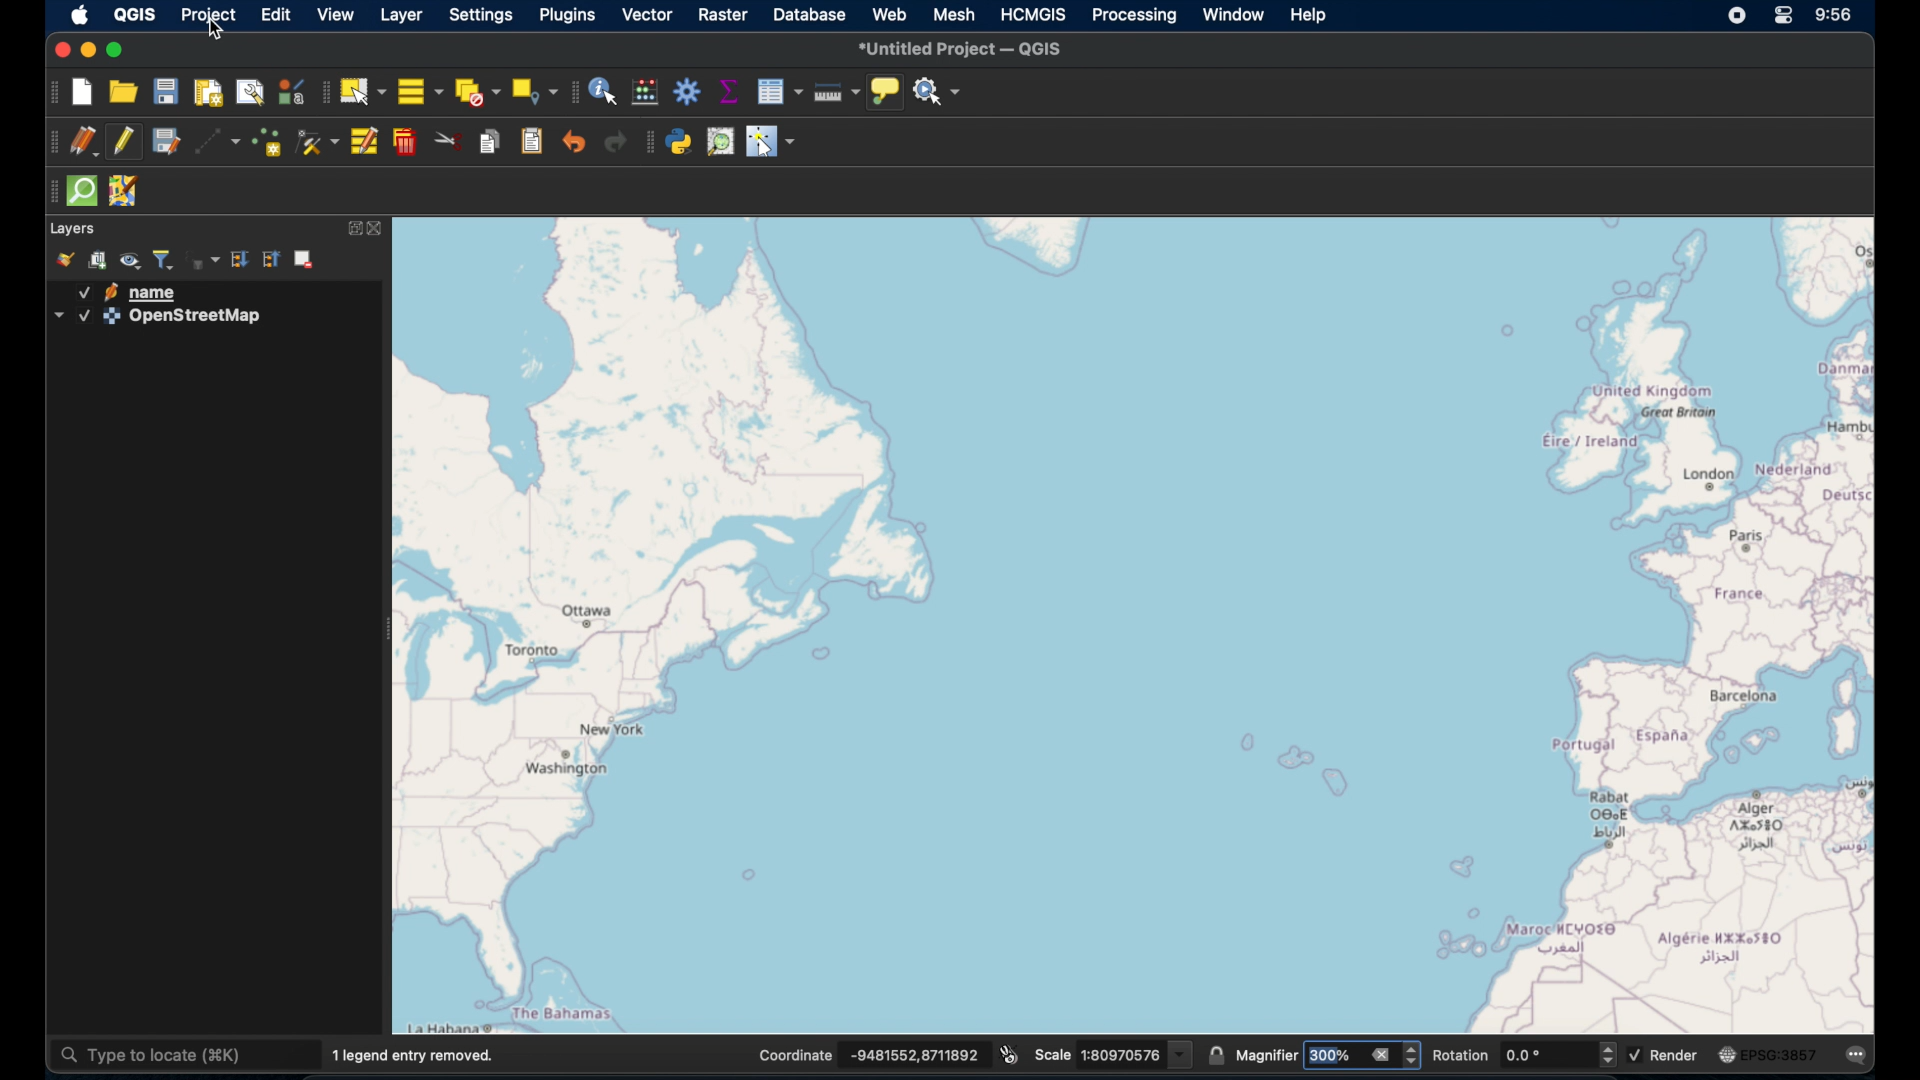 This screenshot has height=1080, width=1920. I want to click on toggle extents and mouse display position, so click(1012, 1053).